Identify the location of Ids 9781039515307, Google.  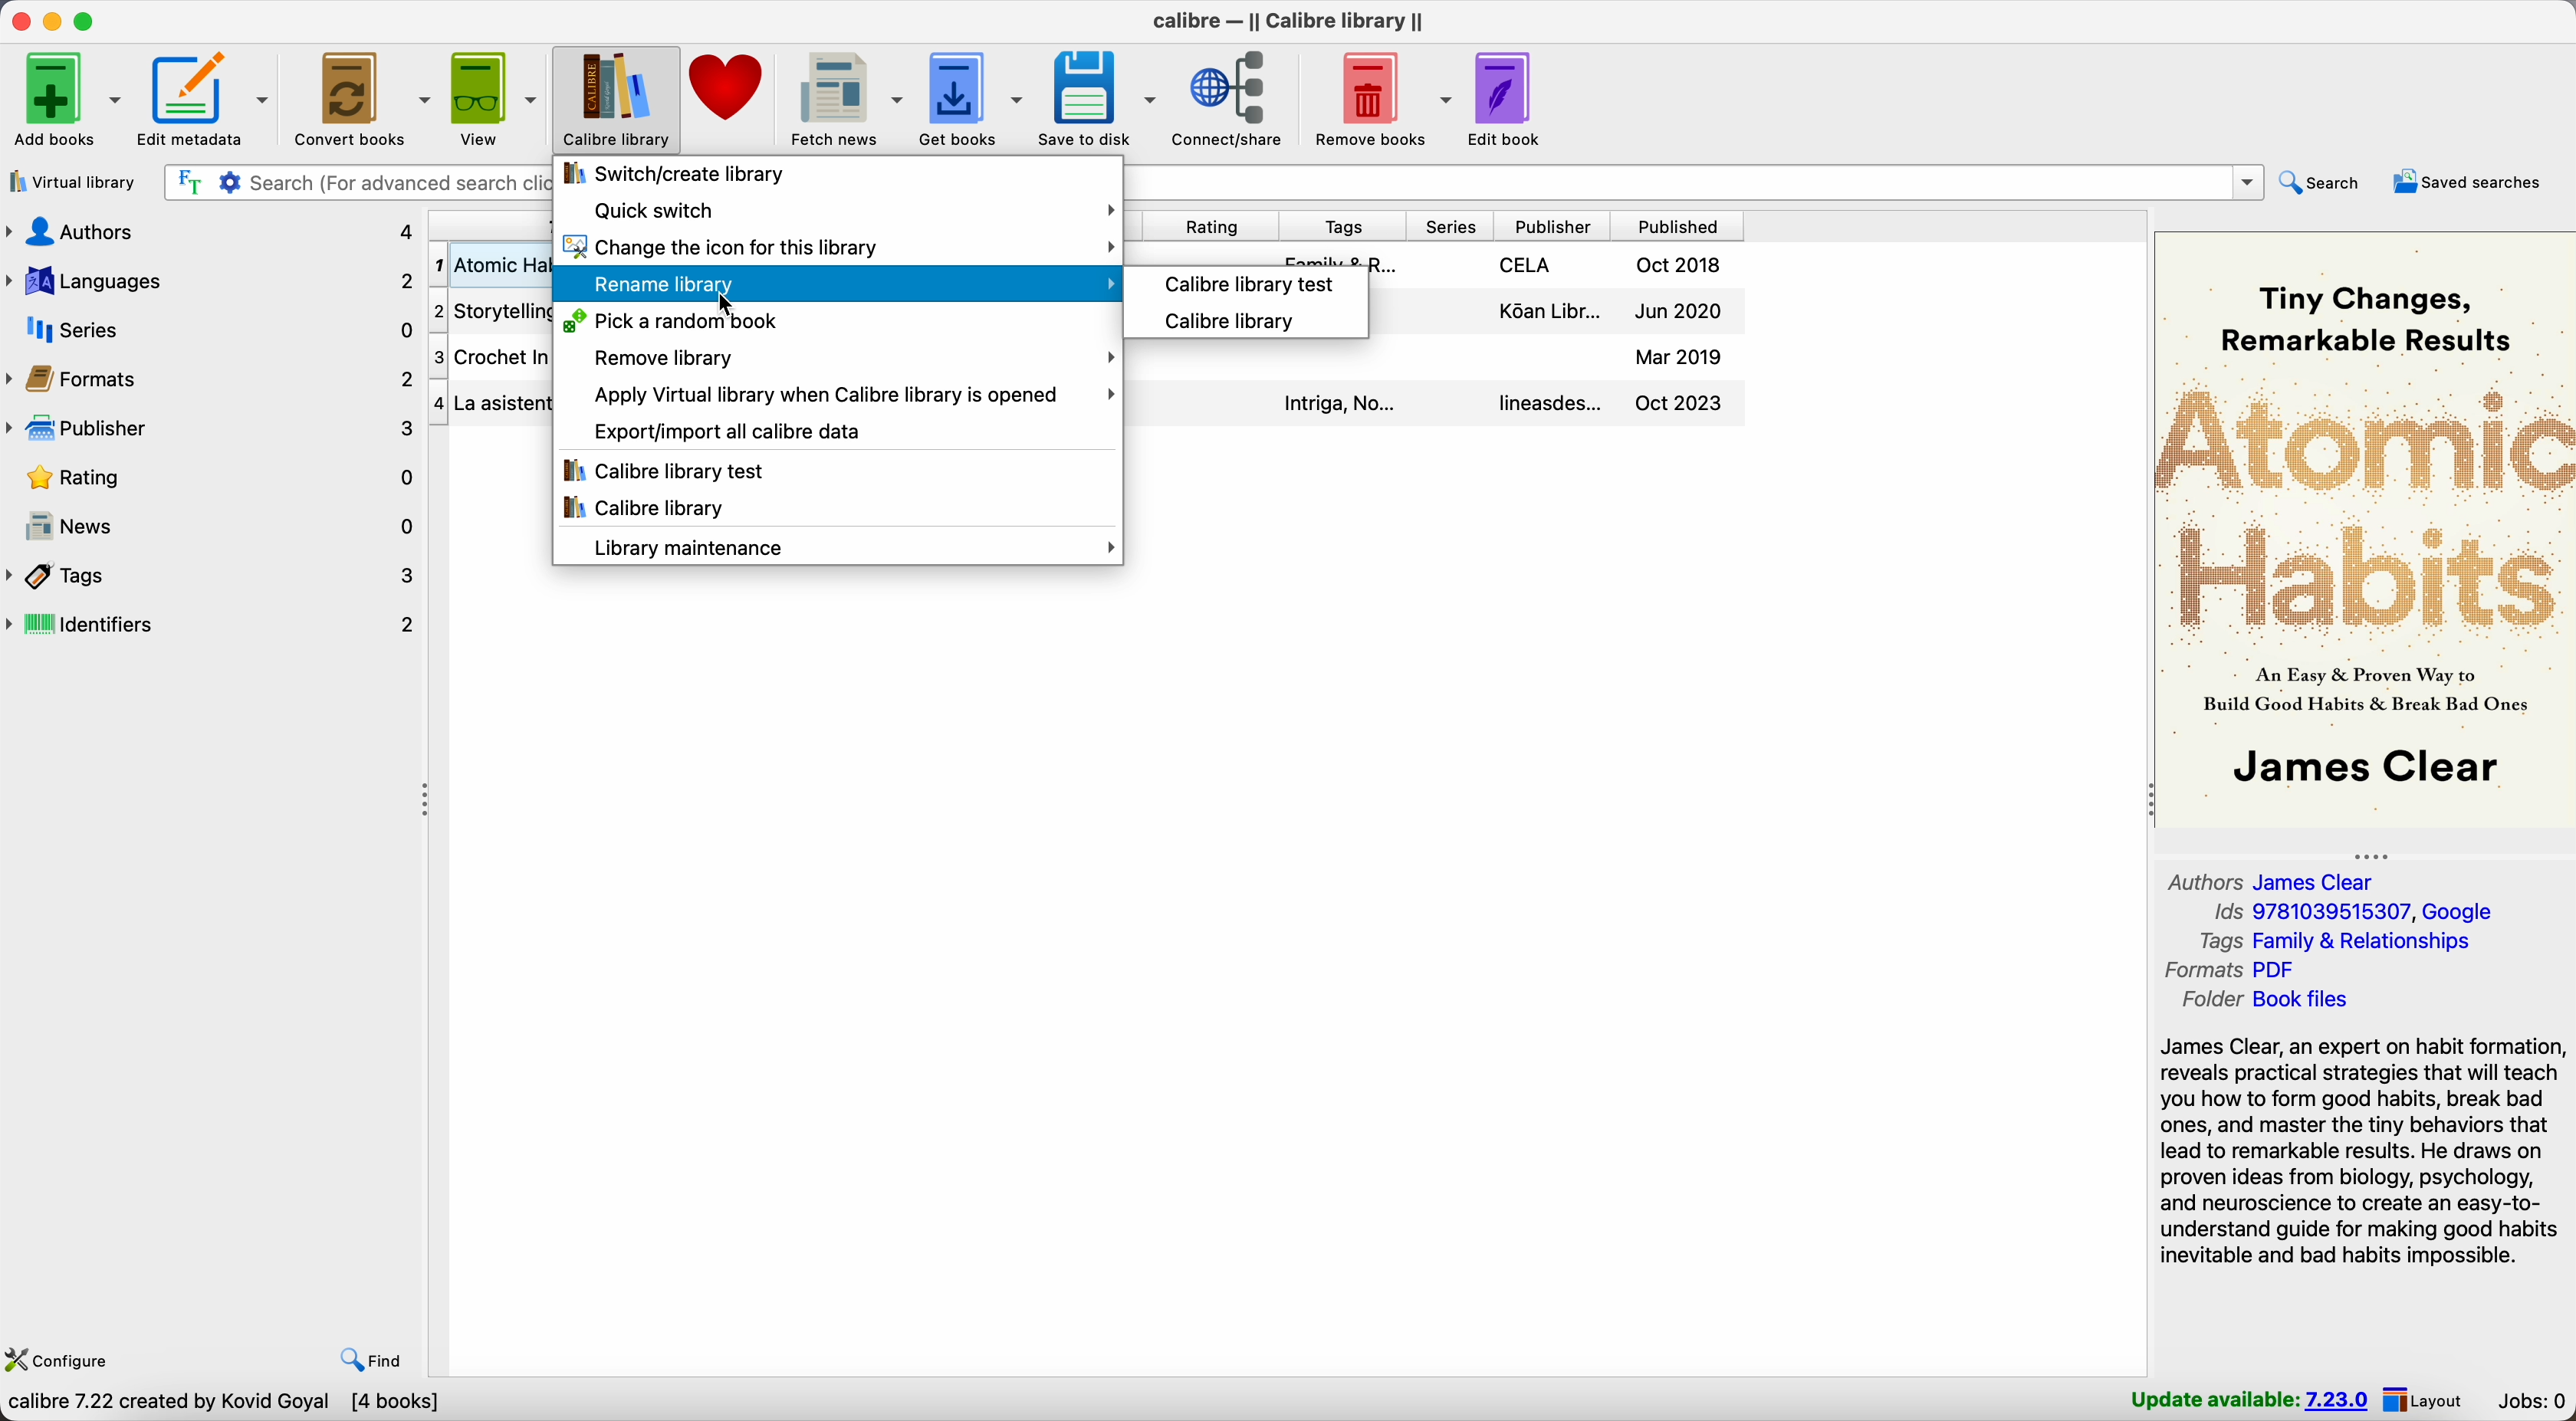
(2355, 908).